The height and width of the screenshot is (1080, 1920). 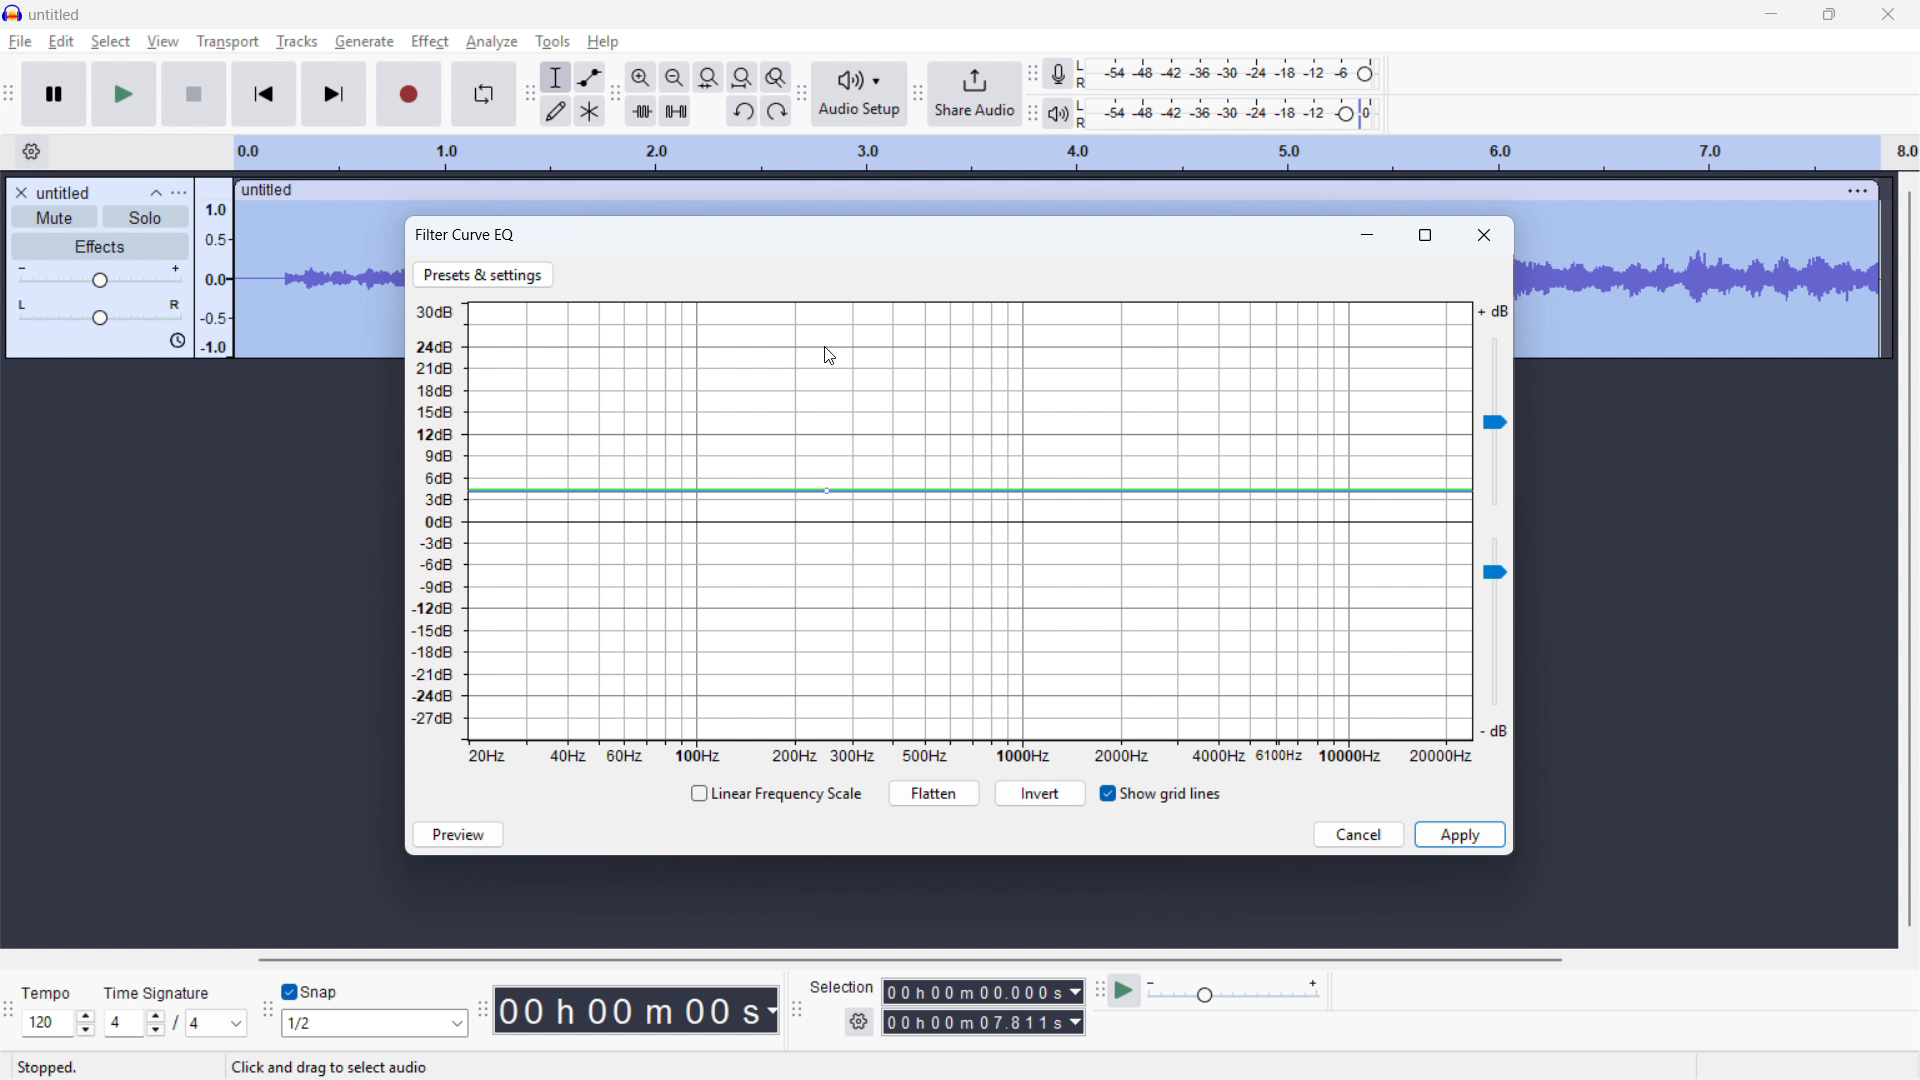 What do you see at coordinates (266, 1014) in the screenshot?
I see `Snipping toolbar ` at bounding box center [266, 1014].